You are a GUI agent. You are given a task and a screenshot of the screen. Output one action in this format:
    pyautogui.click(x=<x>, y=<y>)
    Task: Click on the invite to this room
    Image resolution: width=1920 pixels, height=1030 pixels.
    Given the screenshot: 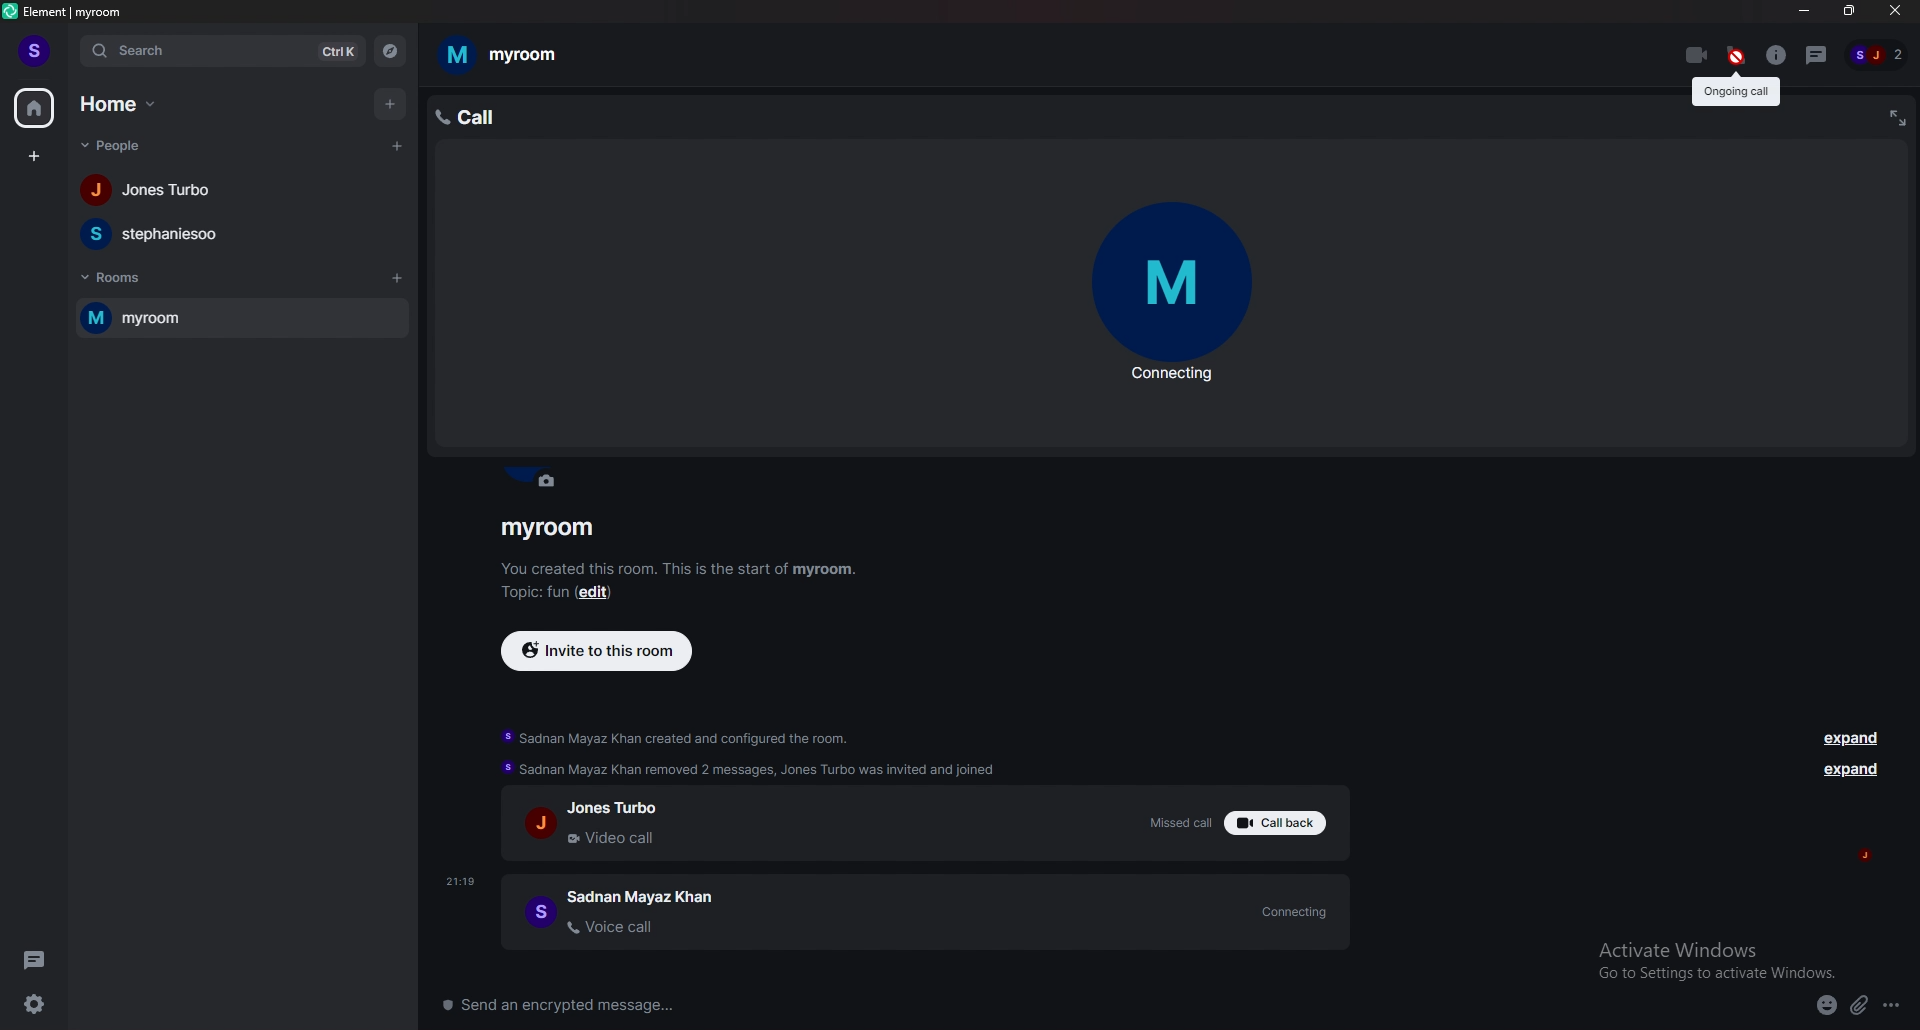 What is the action you would take?
    pyautogui.click(x=604, y=652)
    